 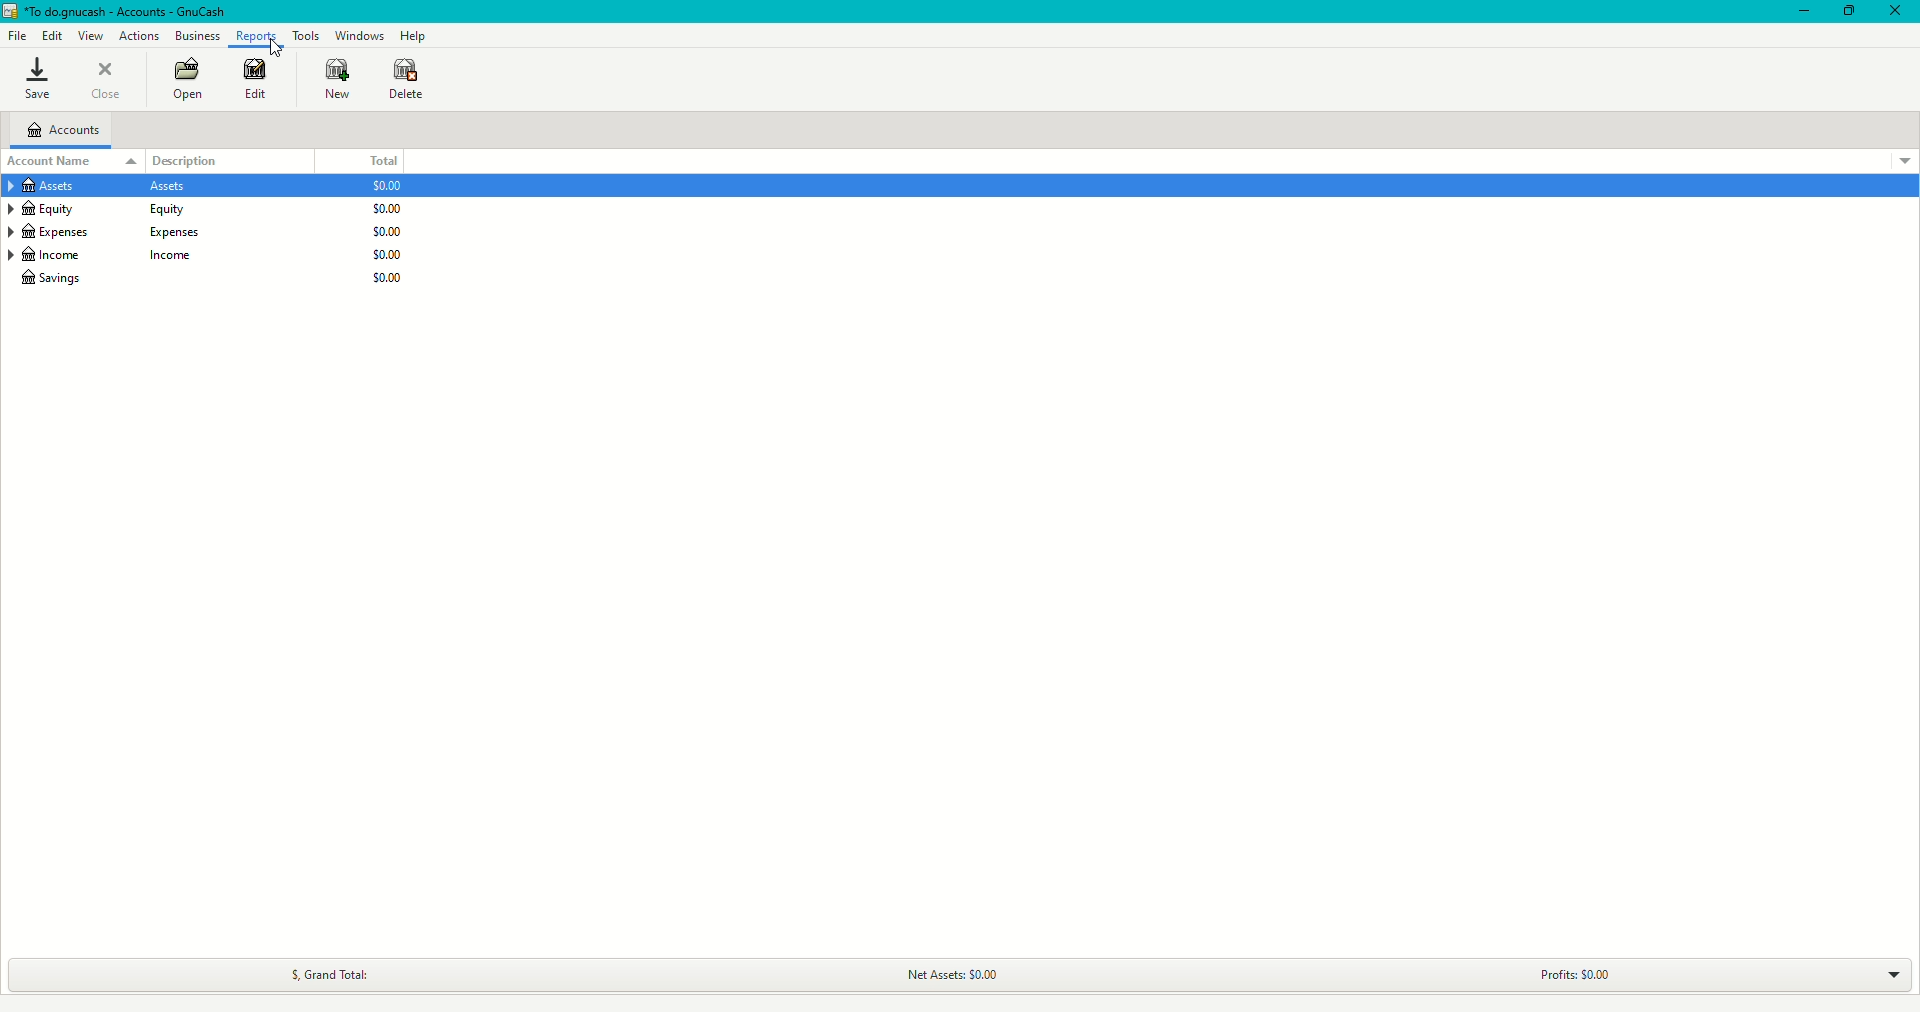 What do you see at coordinates (196, 157) in the screenshot?
I see `Description` at bounding box center [196, 157].